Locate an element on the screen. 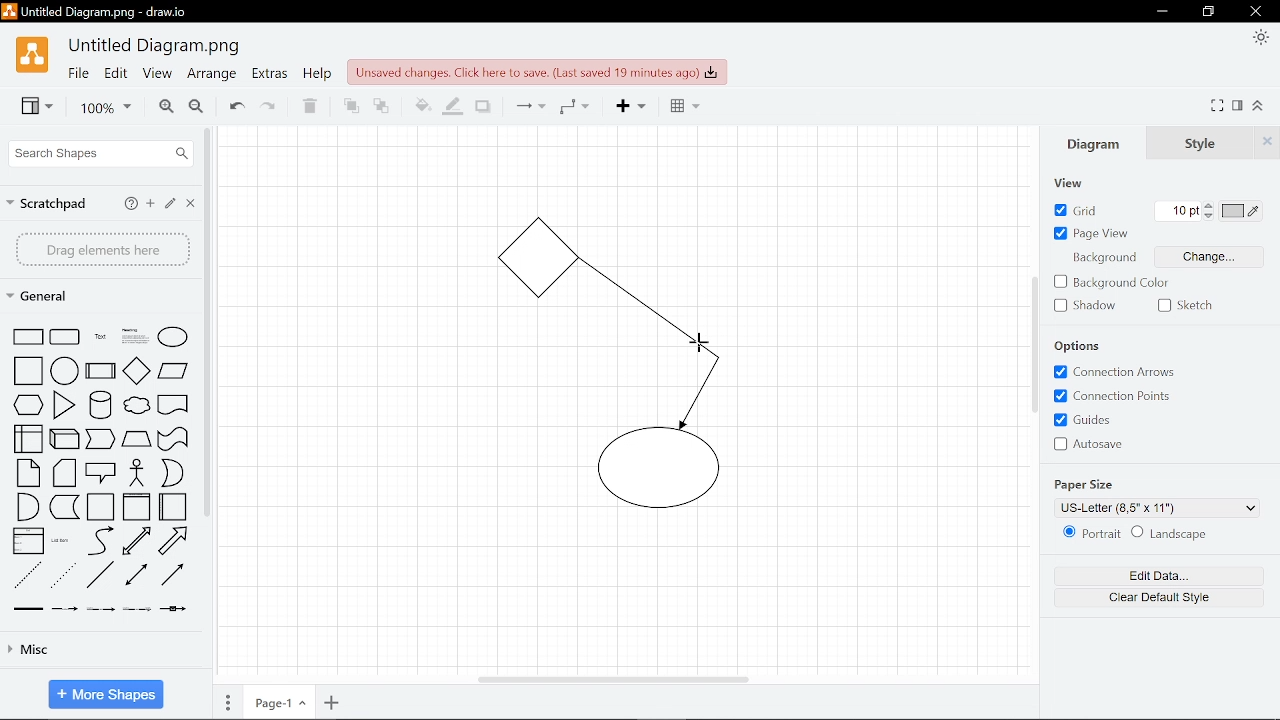  Page-1  is located at coordinates (277, 704).